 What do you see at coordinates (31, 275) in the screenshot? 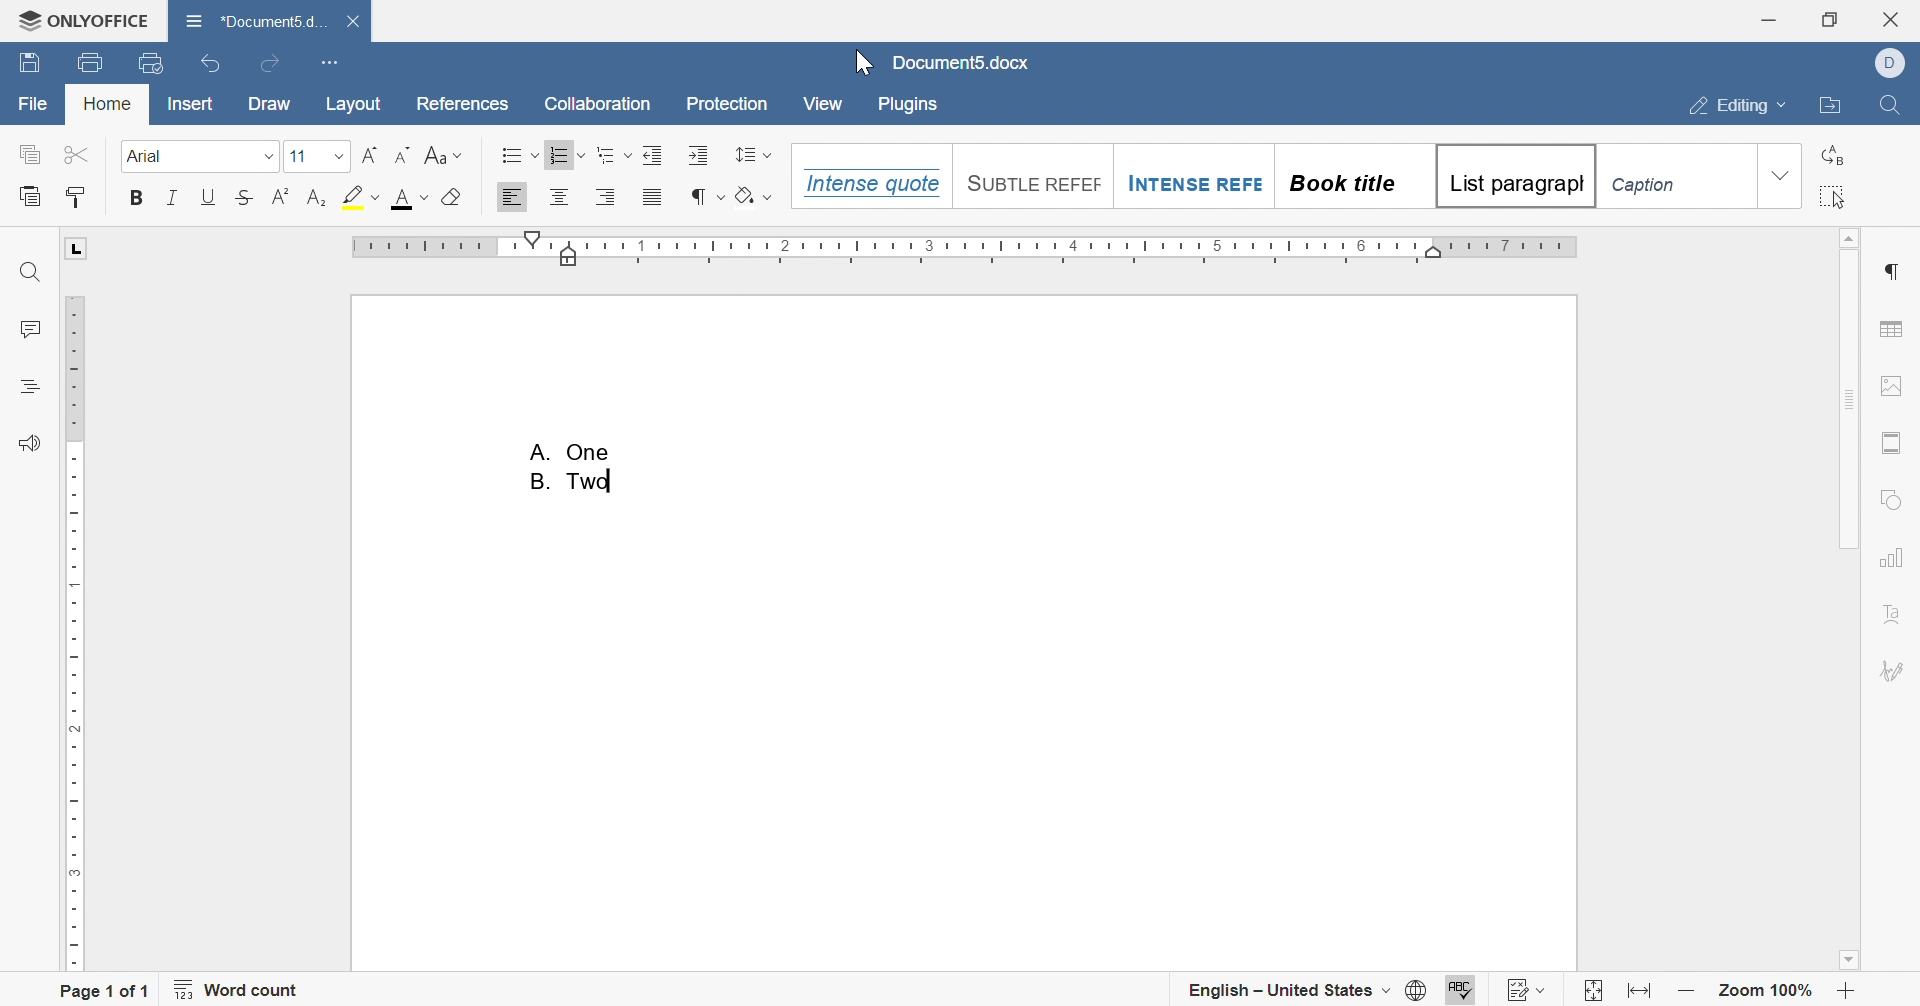
I see `find` at bounding box center [31, 275].